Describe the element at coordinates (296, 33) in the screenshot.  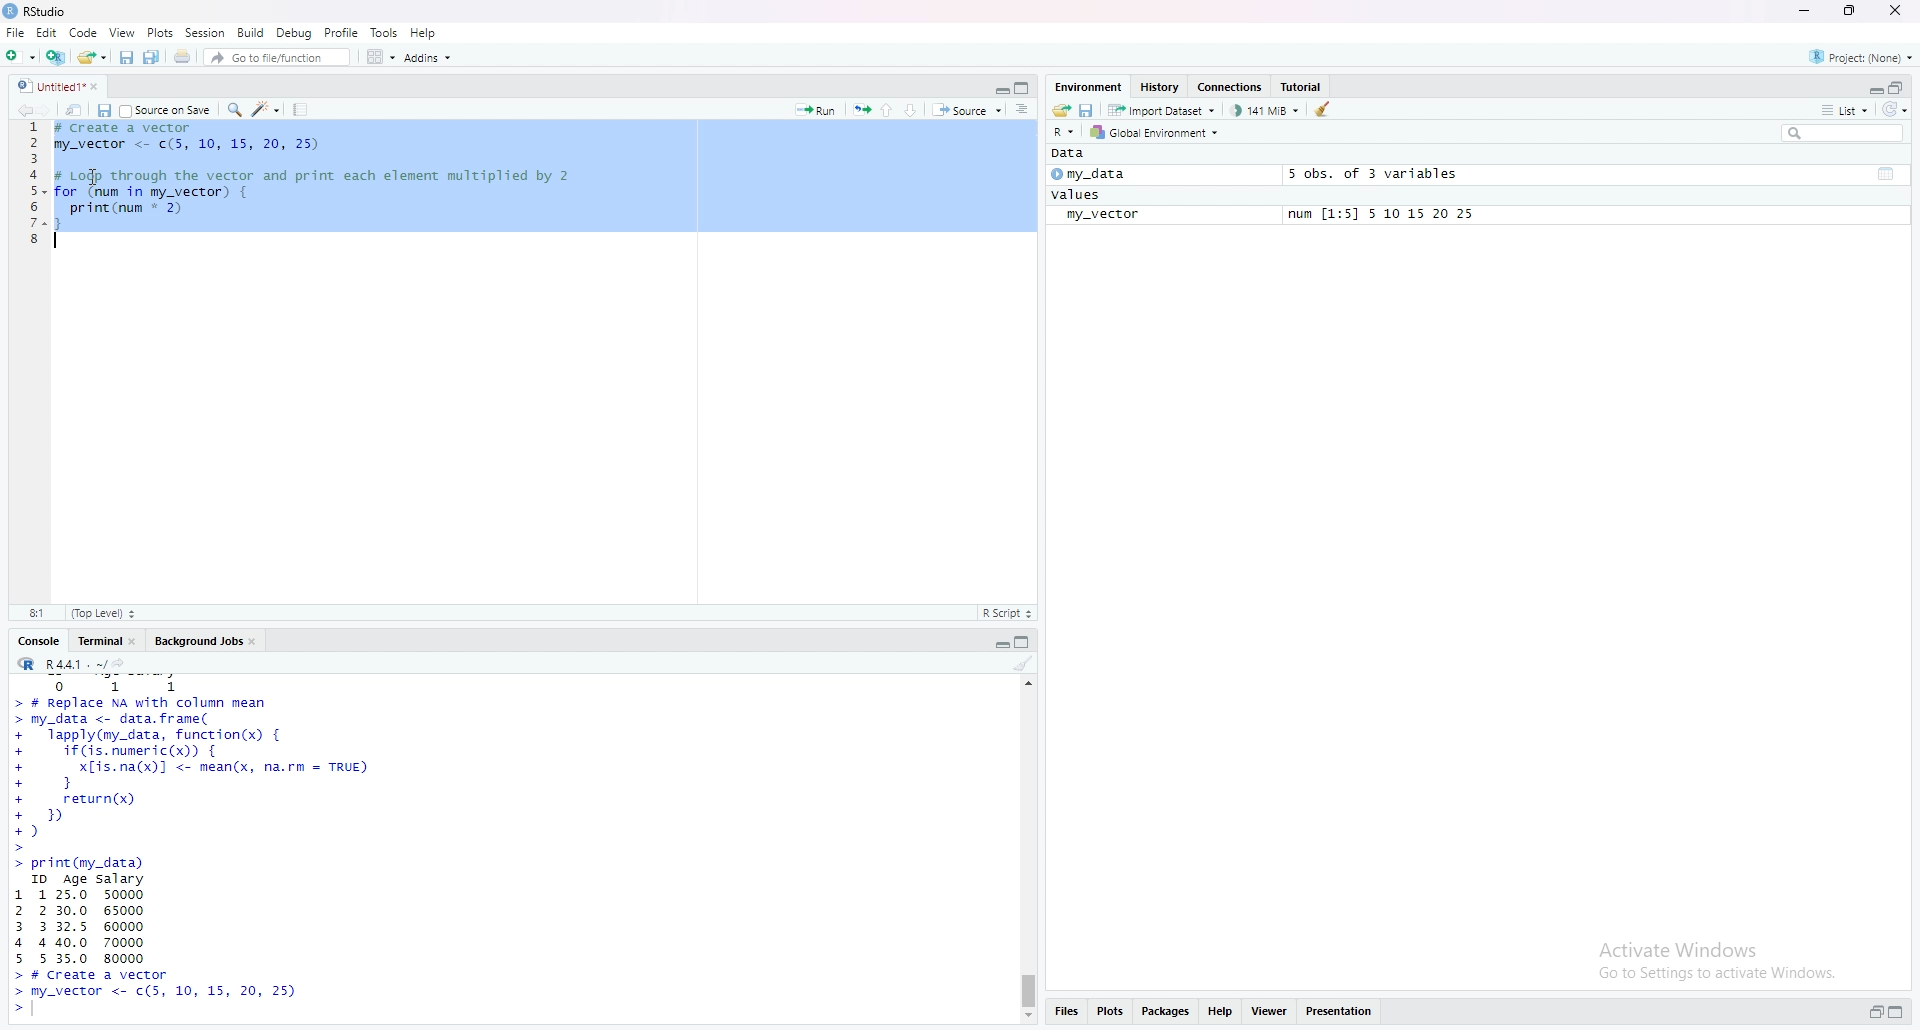
I see `Debug` at that location.